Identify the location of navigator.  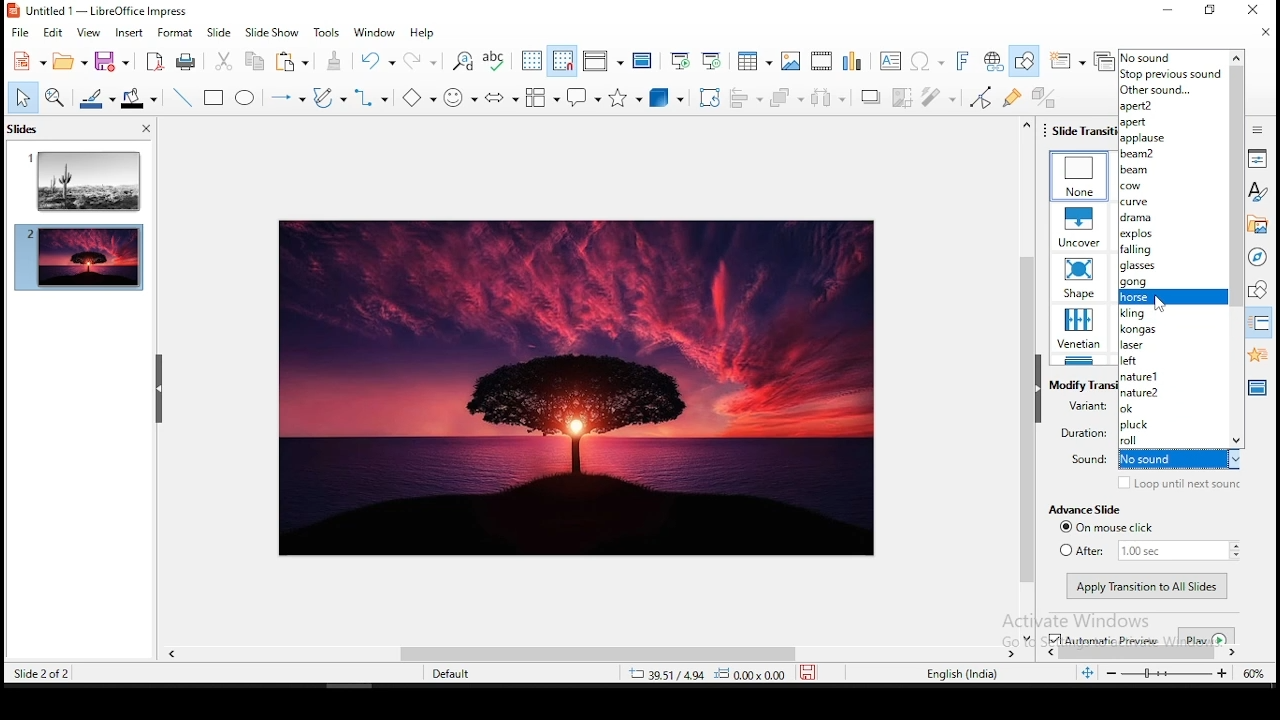
(1259, 256).